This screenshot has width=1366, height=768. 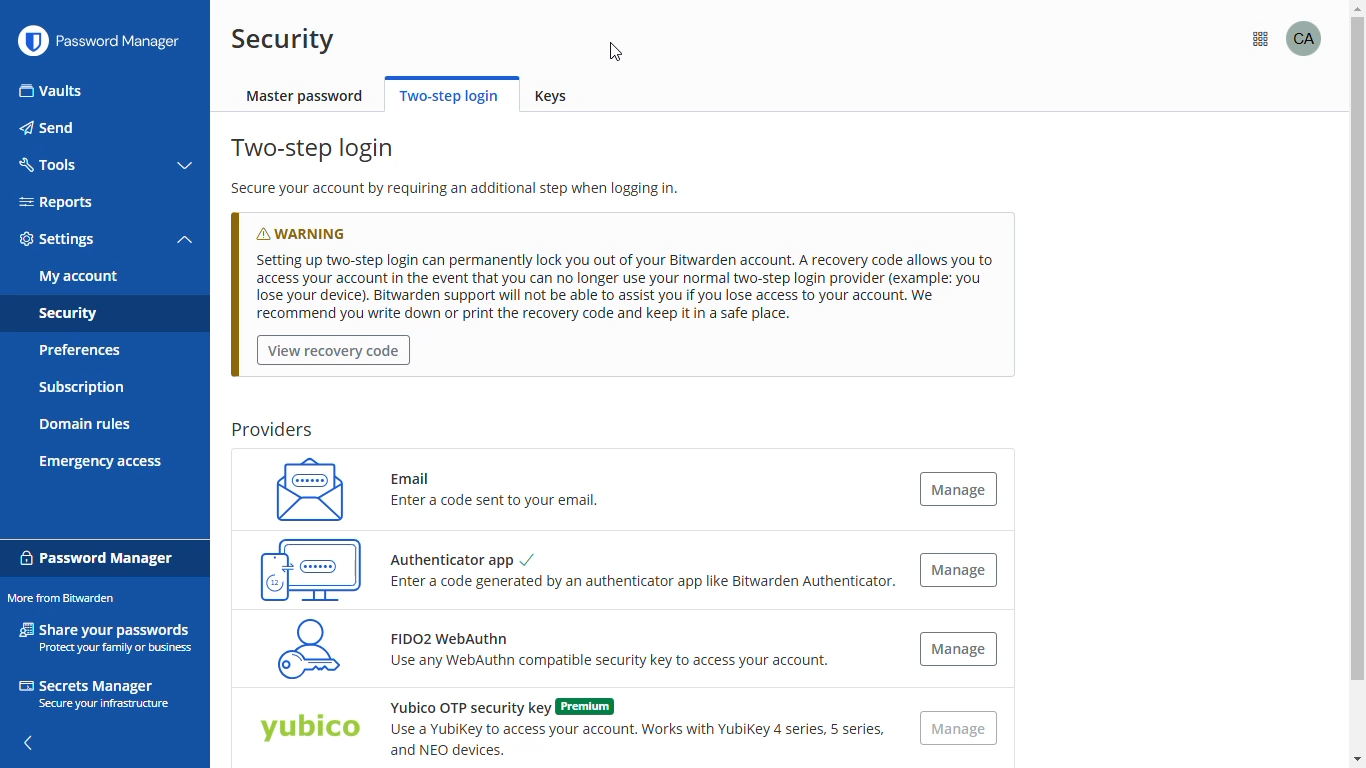 I want to click on reports, so click(x=56, y=202).